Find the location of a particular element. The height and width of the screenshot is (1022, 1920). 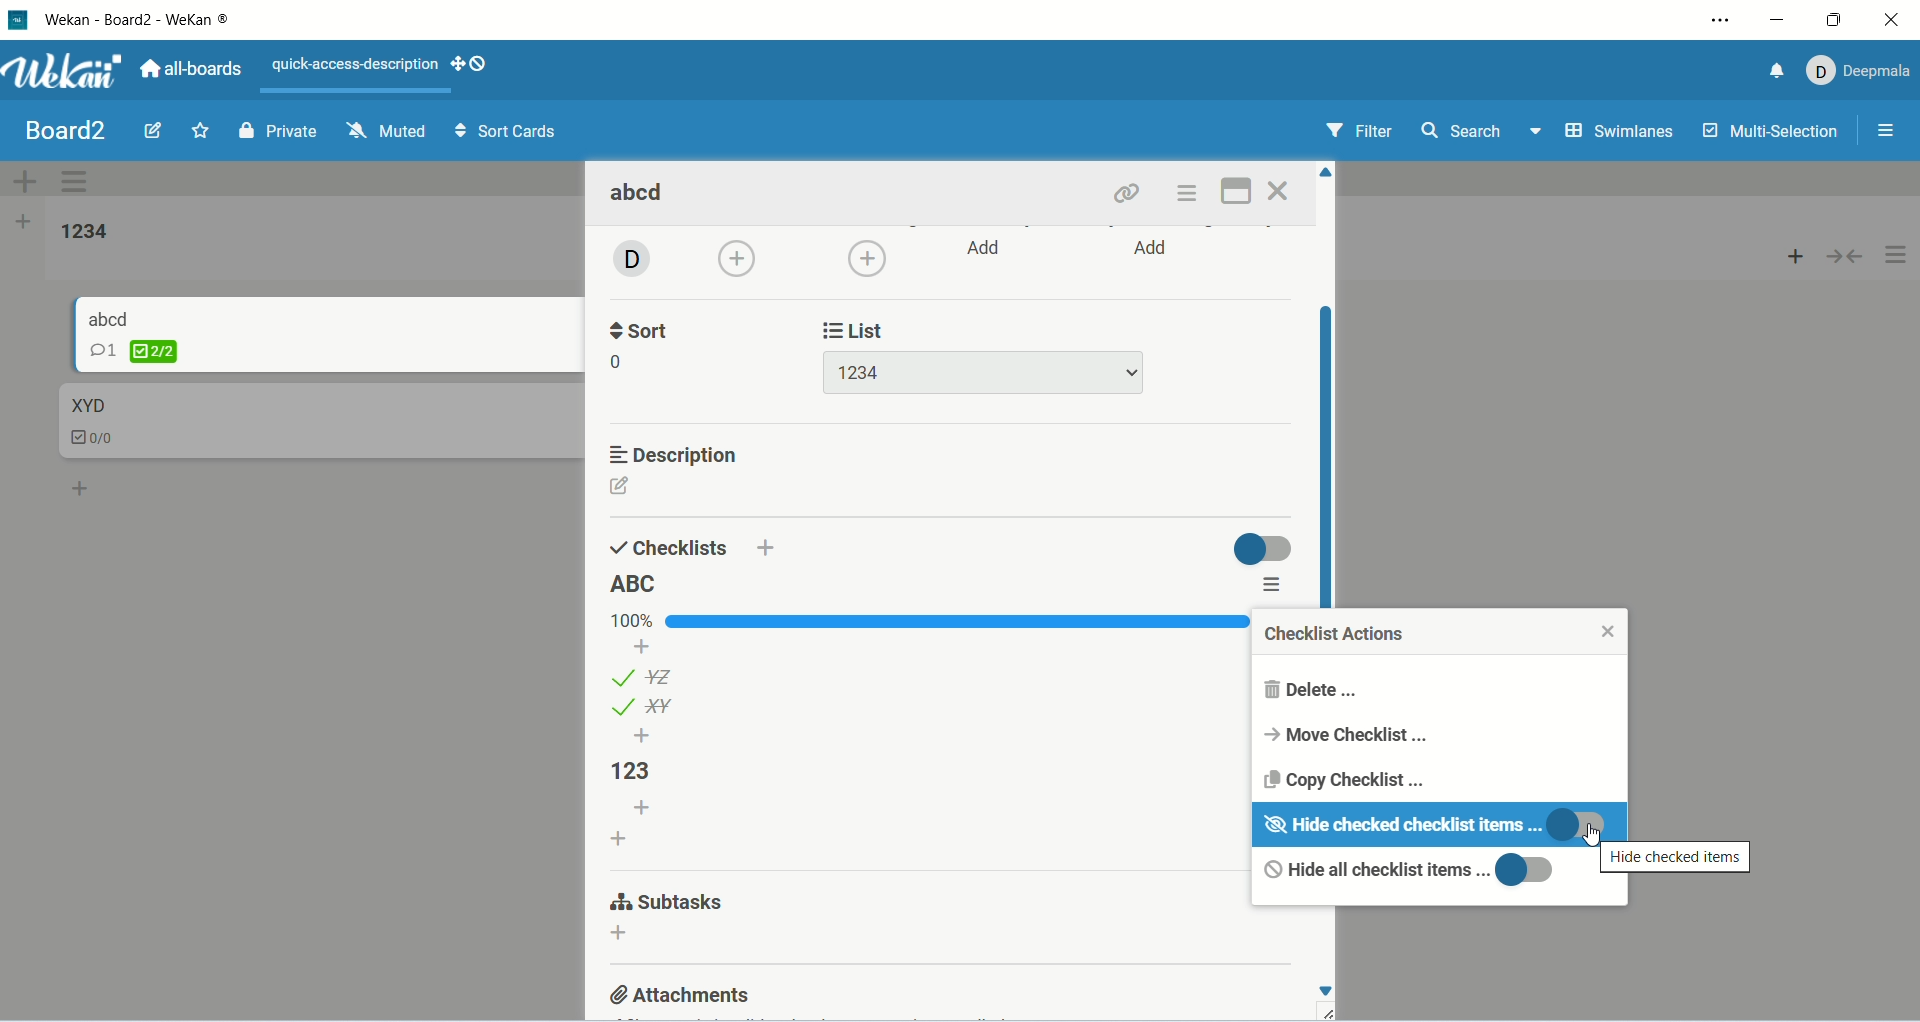

description is located at coordinates (677, 455).